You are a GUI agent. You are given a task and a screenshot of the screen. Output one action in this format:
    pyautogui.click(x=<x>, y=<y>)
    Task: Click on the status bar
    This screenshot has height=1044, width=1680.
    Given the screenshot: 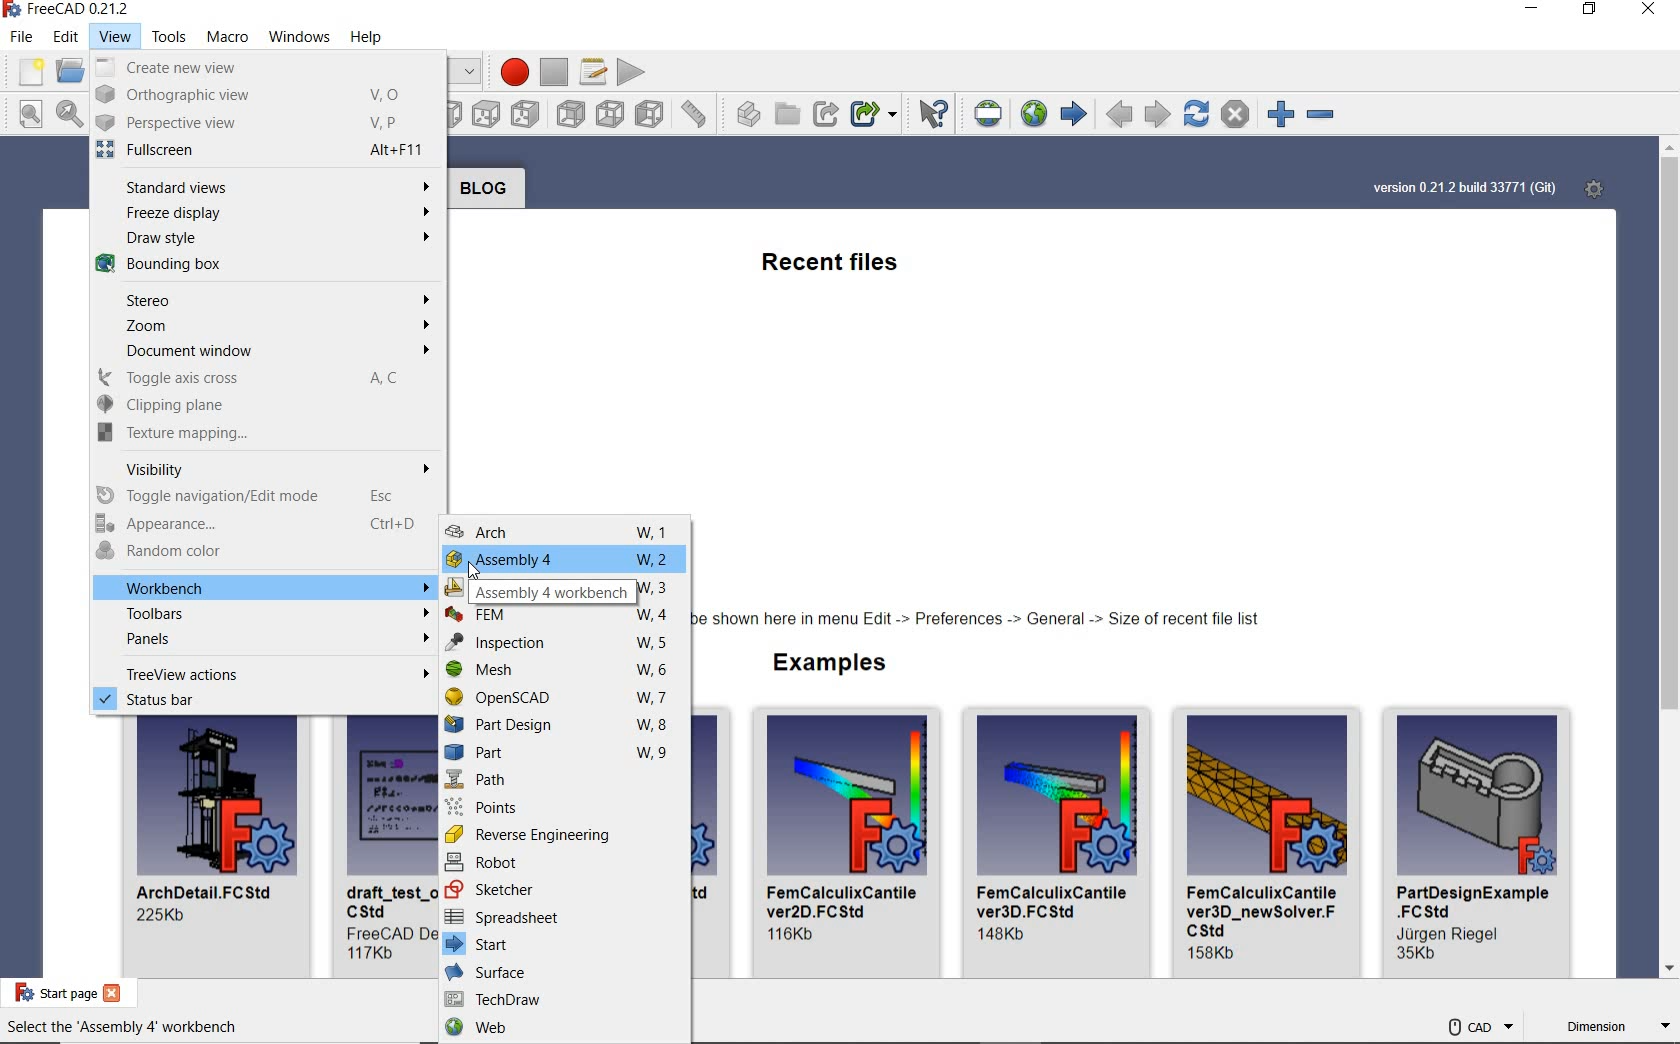 What is the action you would take?
    pyautogui.click(x=266, y=704)
    